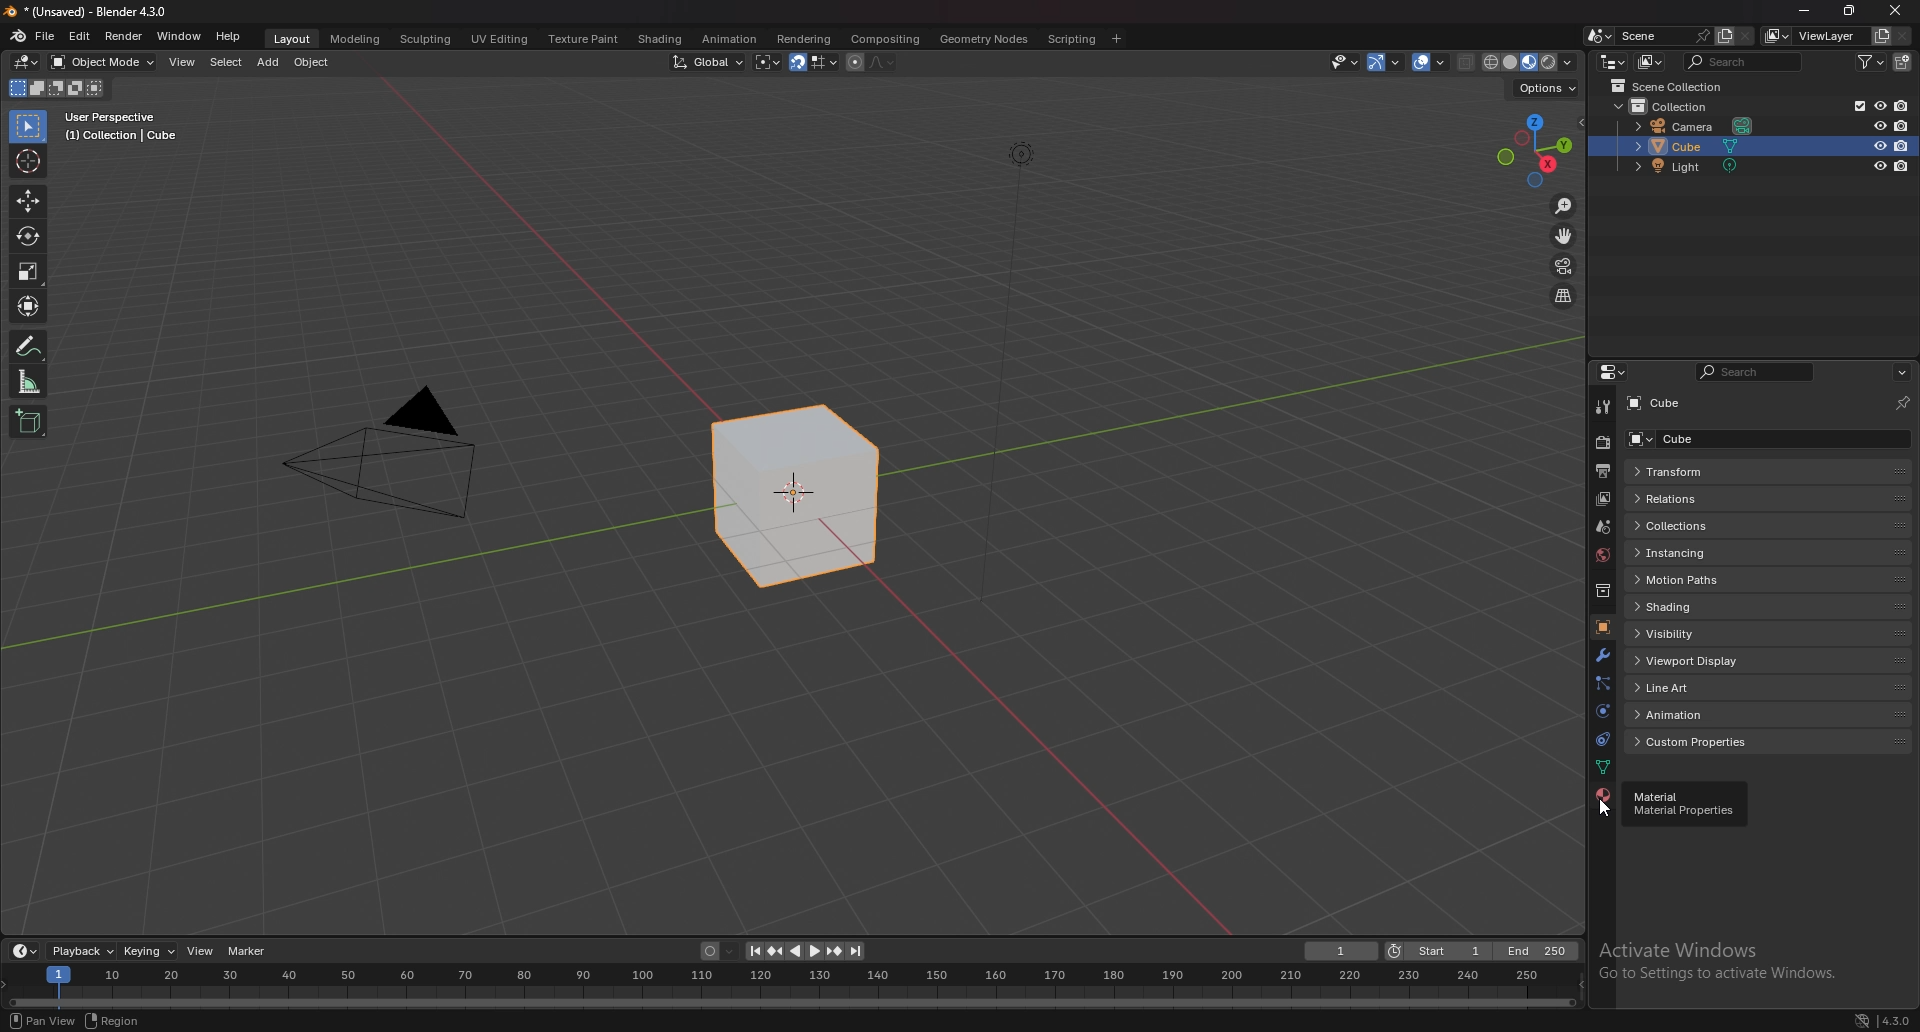  Describe the element at coordinates (270, 62) in the screenshot. I see `add` at that location.